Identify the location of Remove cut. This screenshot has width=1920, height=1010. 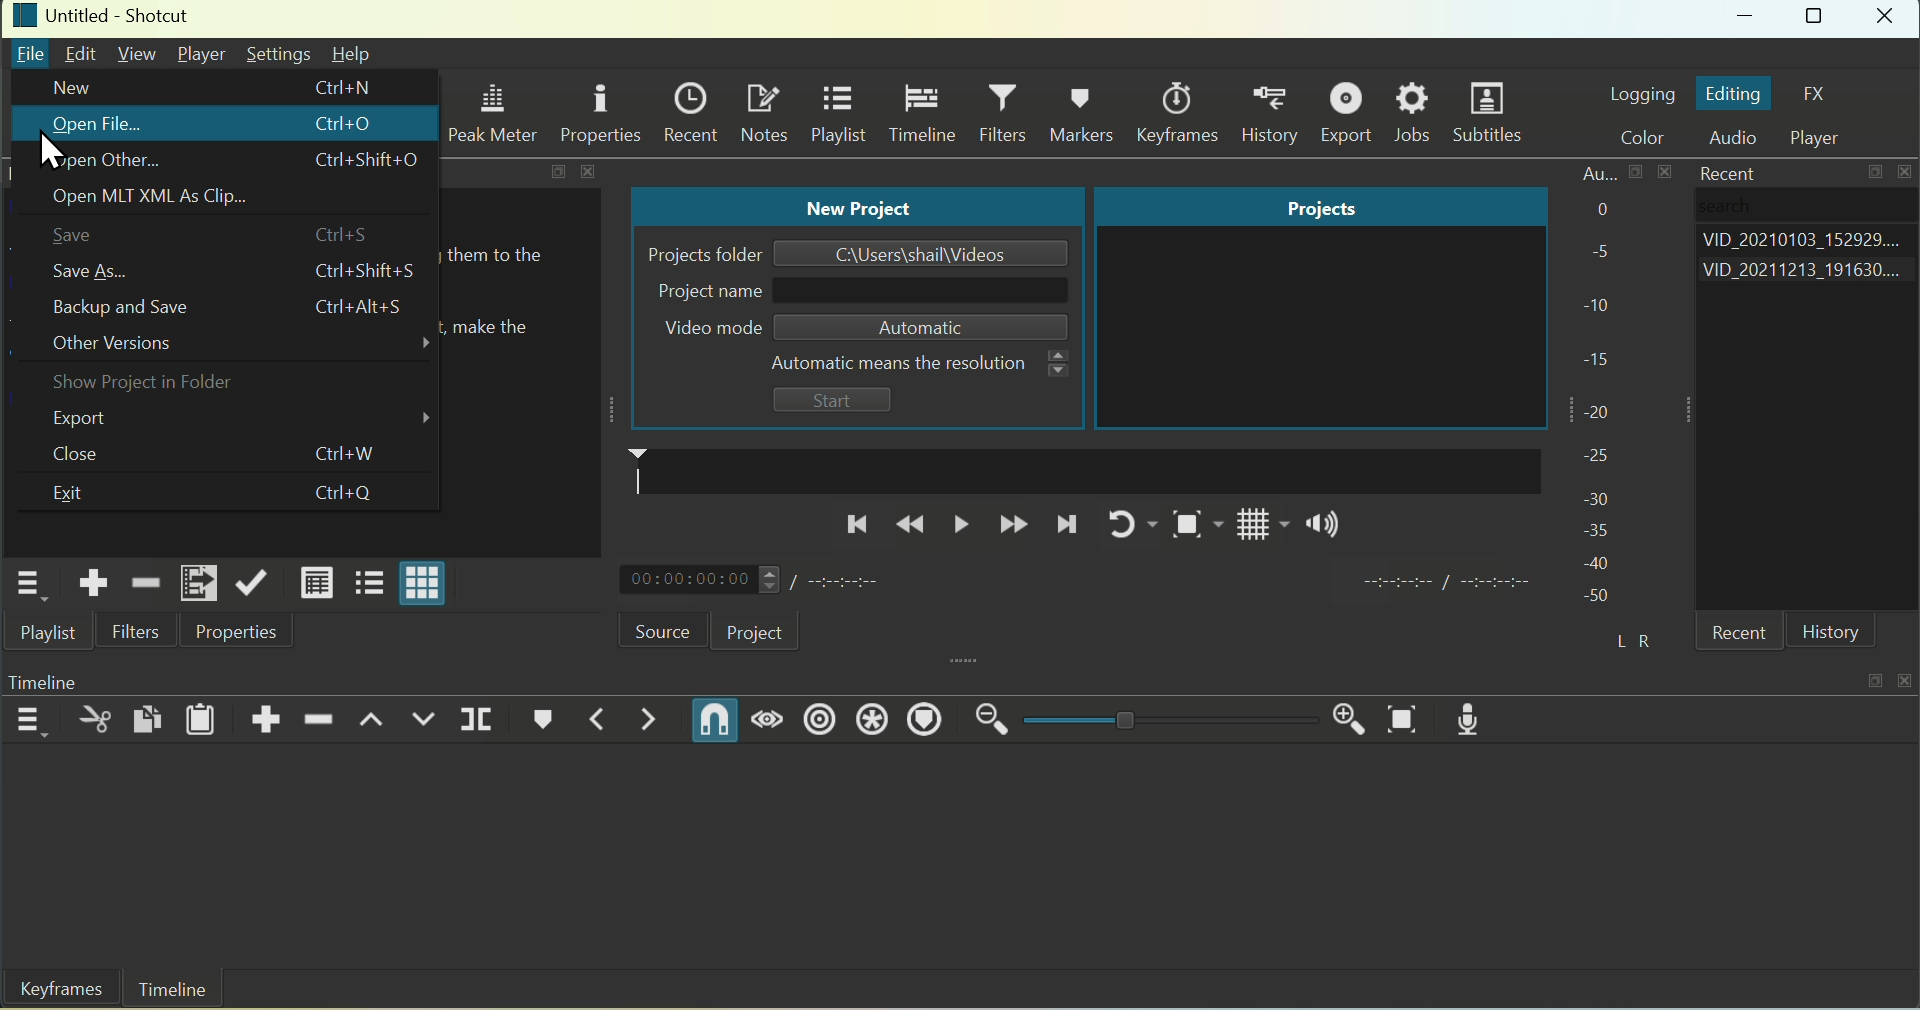
(144, 581).